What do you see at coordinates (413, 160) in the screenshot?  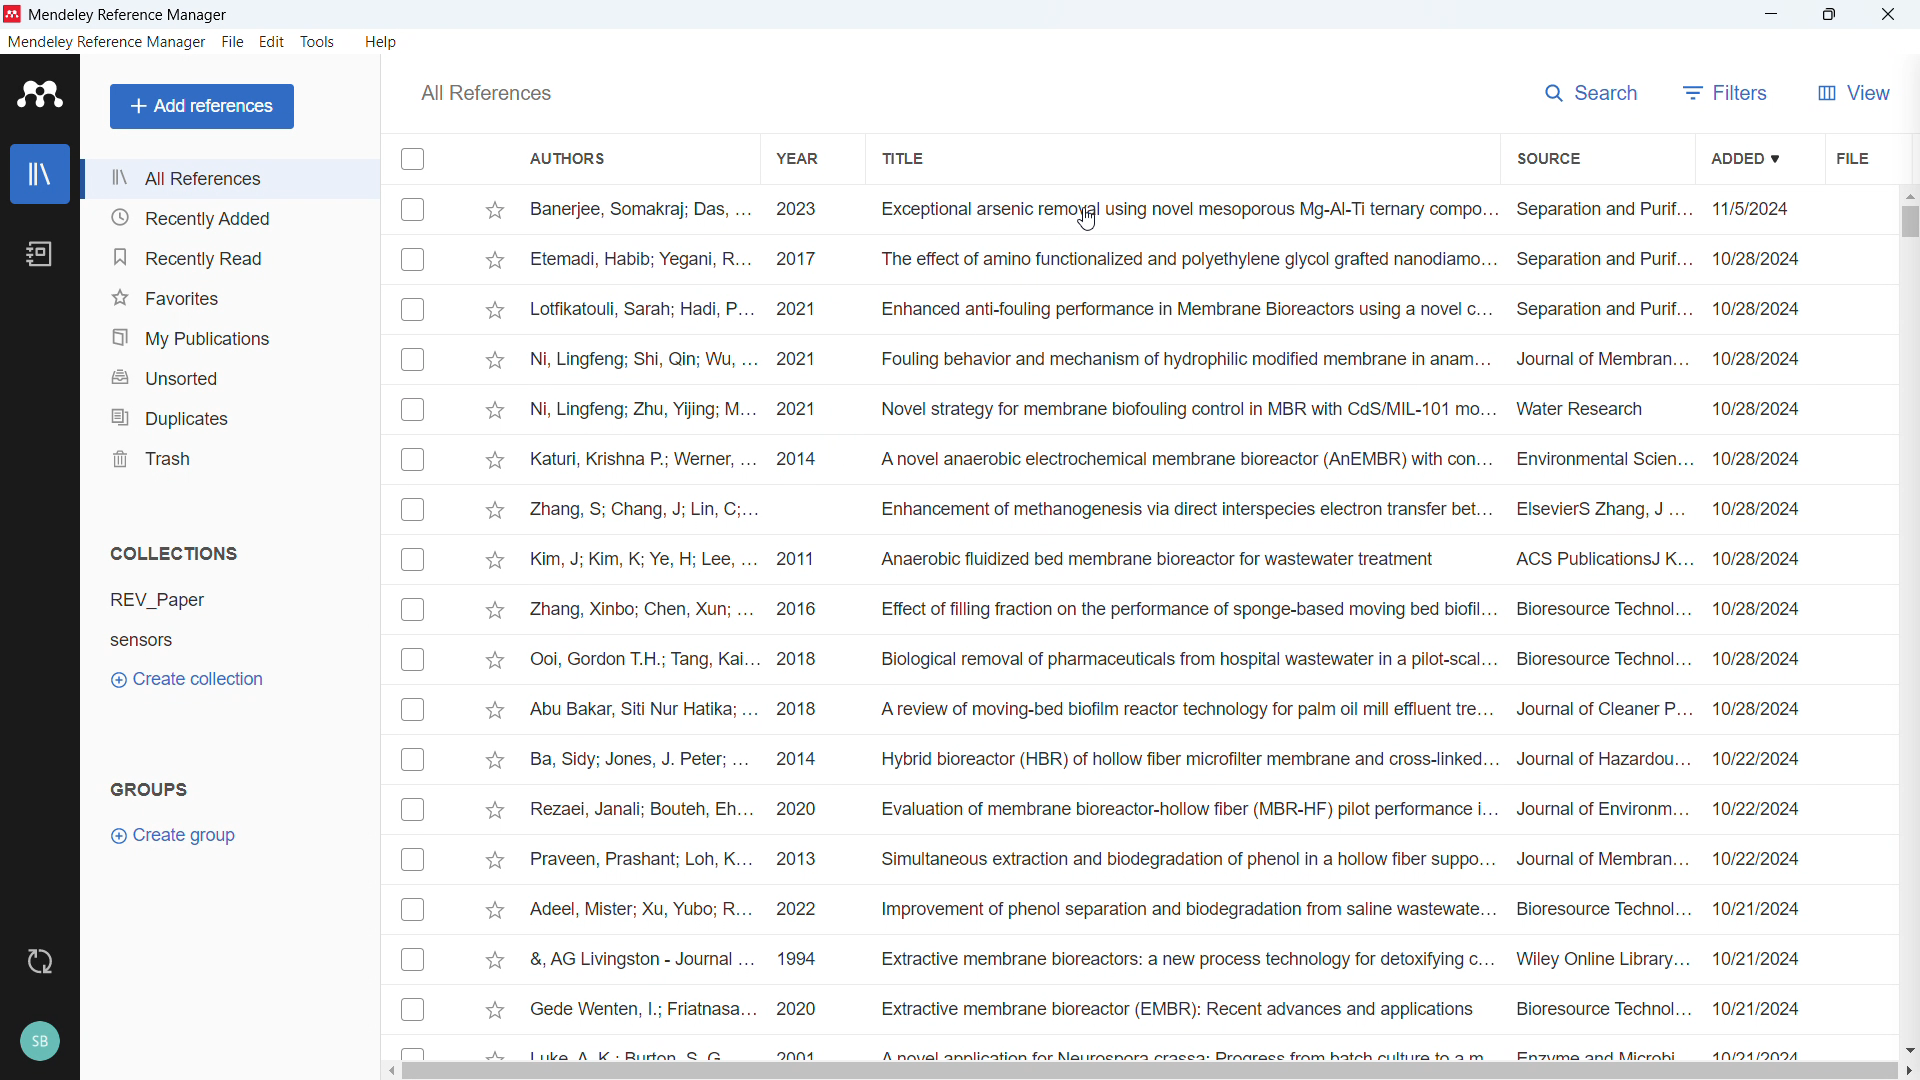 I see `Select all entries ` at bounding box center [413, 160].